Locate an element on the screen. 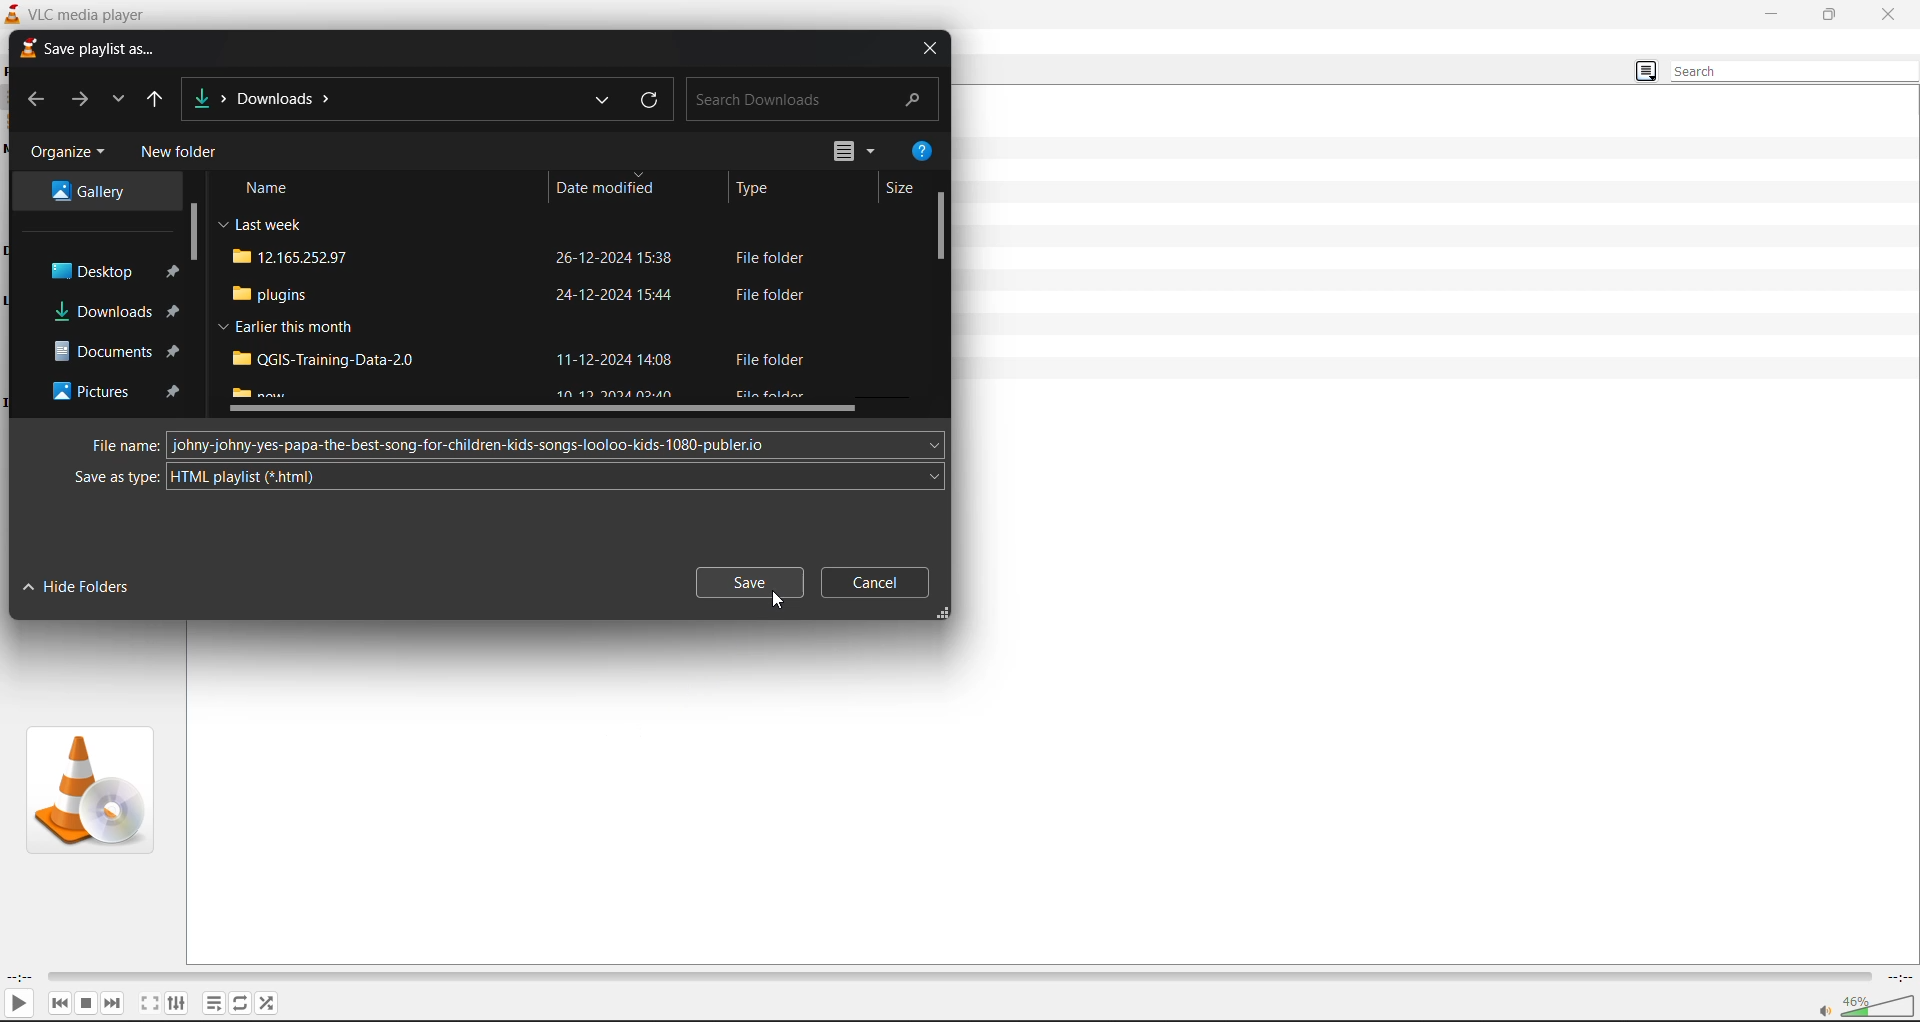 The height and width of the screenshot is (1022, 1920). forward is located at coordinates (78, 101).